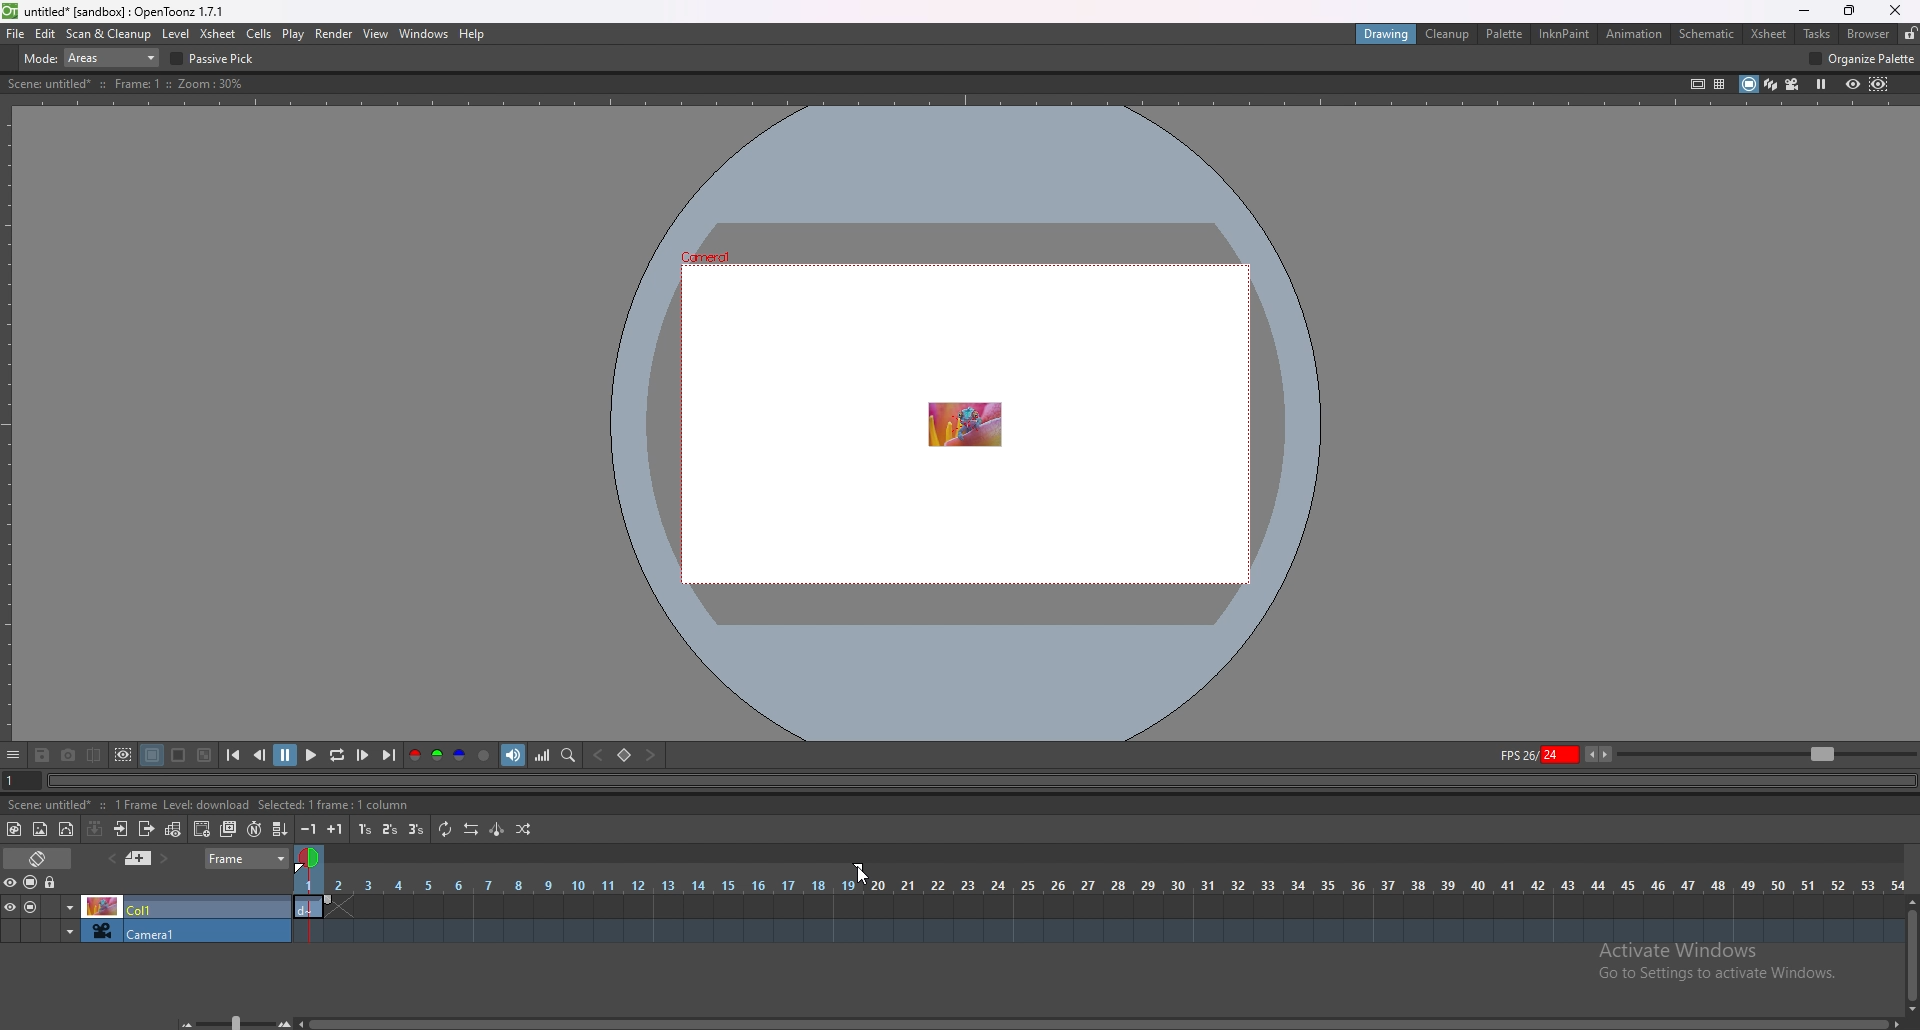 Image resolution: width=1920 pixels, height=1030 pixels. I want to click on render, so click(335, 34).